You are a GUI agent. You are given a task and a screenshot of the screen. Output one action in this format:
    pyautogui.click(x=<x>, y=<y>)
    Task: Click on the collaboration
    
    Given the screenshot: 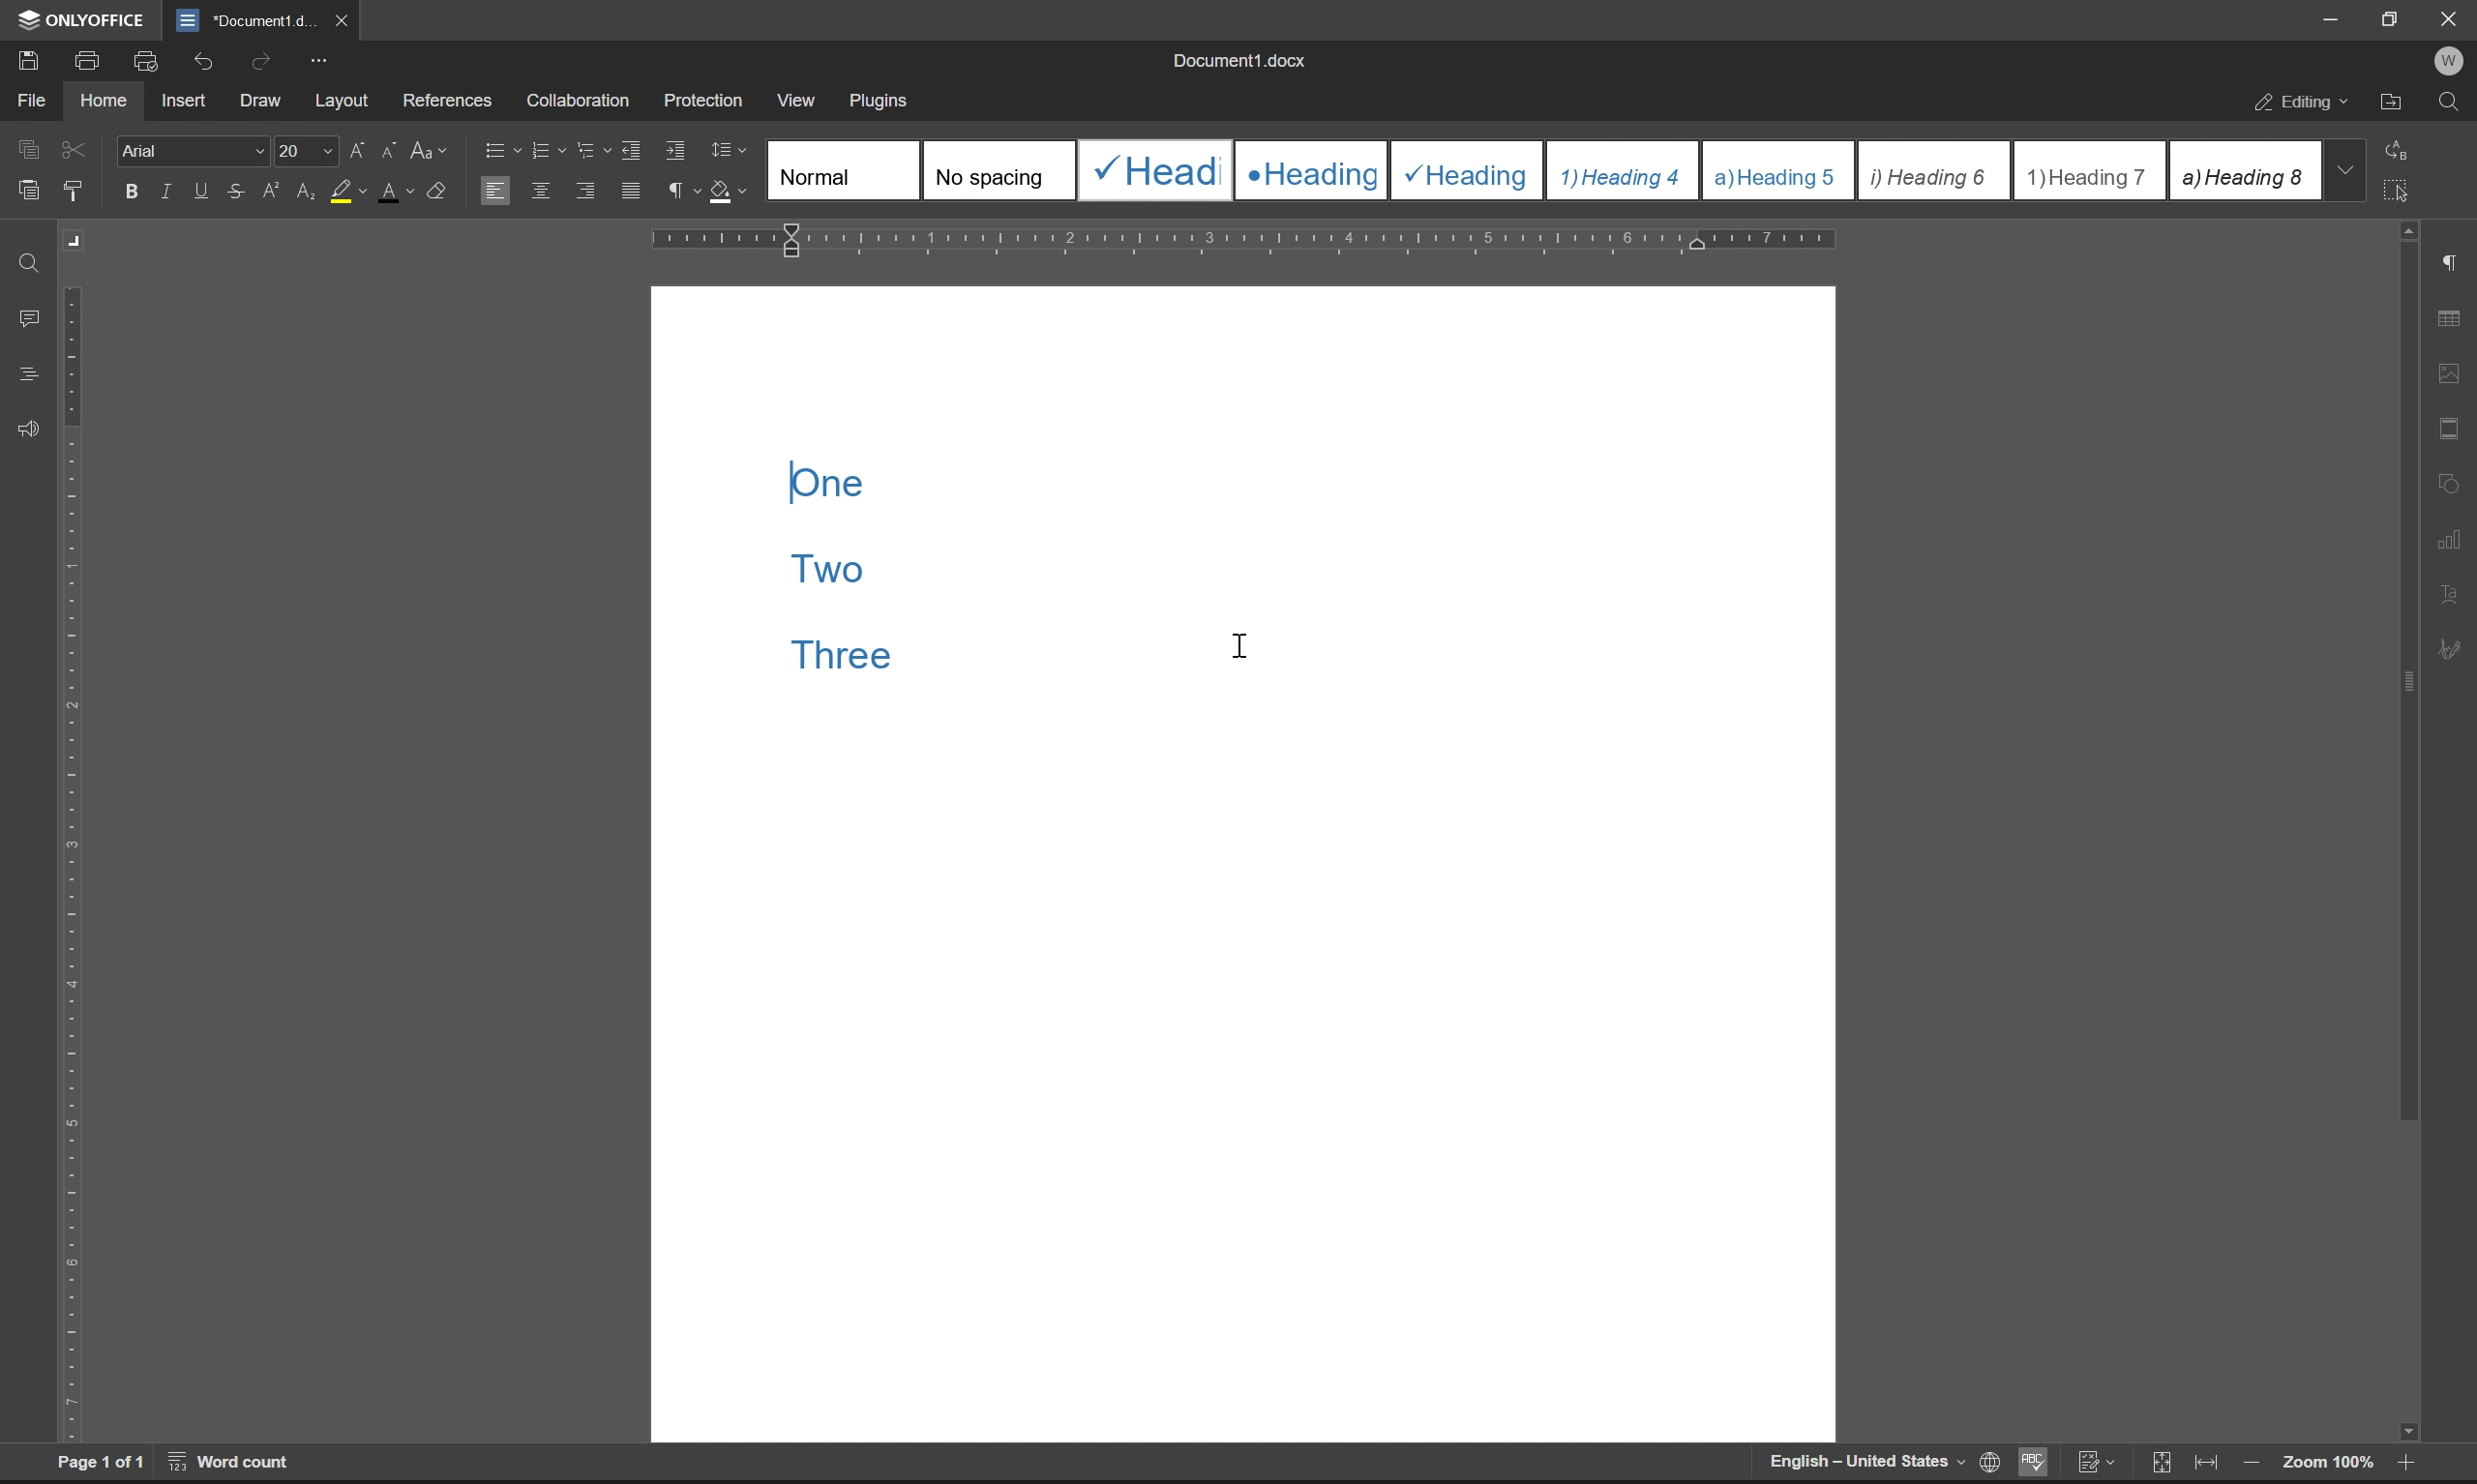 What is the action you would take?
    pyautogui.click(x=585, y=101)
    